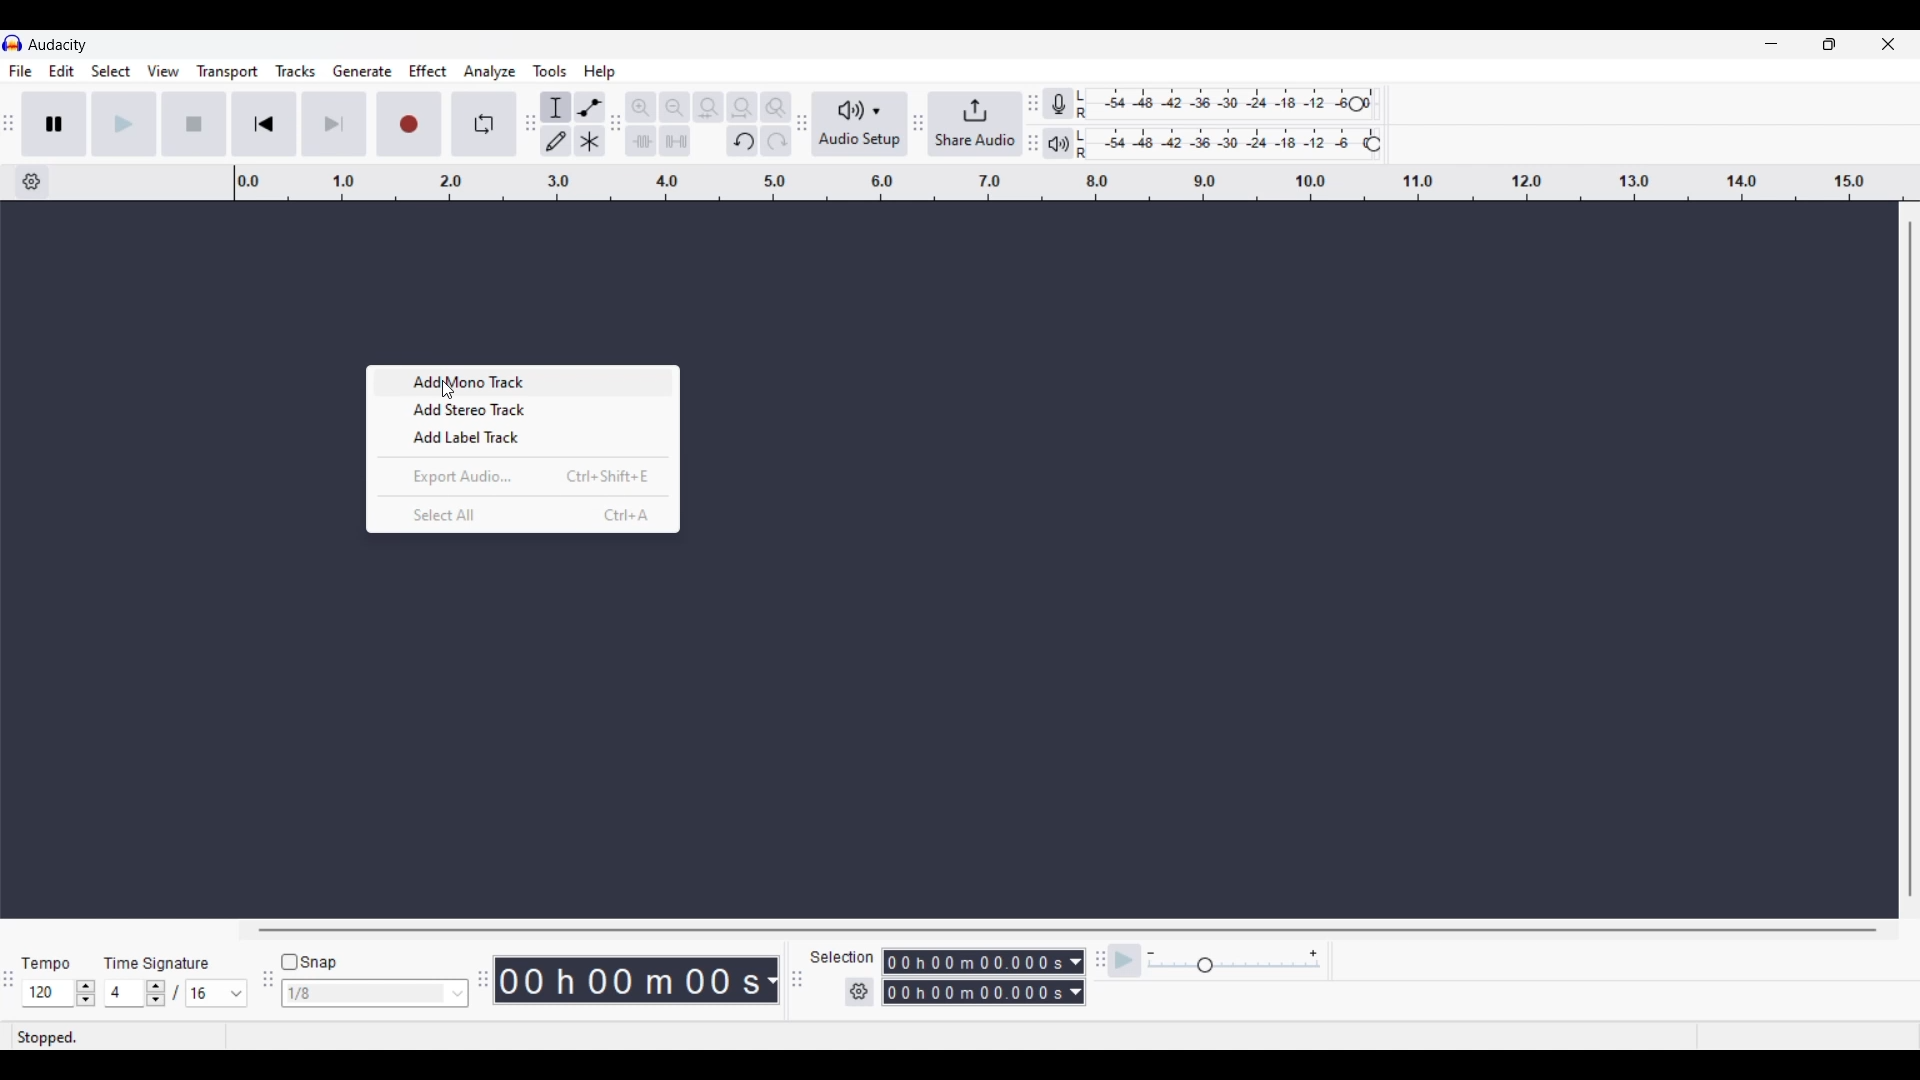 The image size is (1920, 1080). Describe the element at coordinates (640, 140) in the screenshot. I see `Trim audio outside selection` at that location.